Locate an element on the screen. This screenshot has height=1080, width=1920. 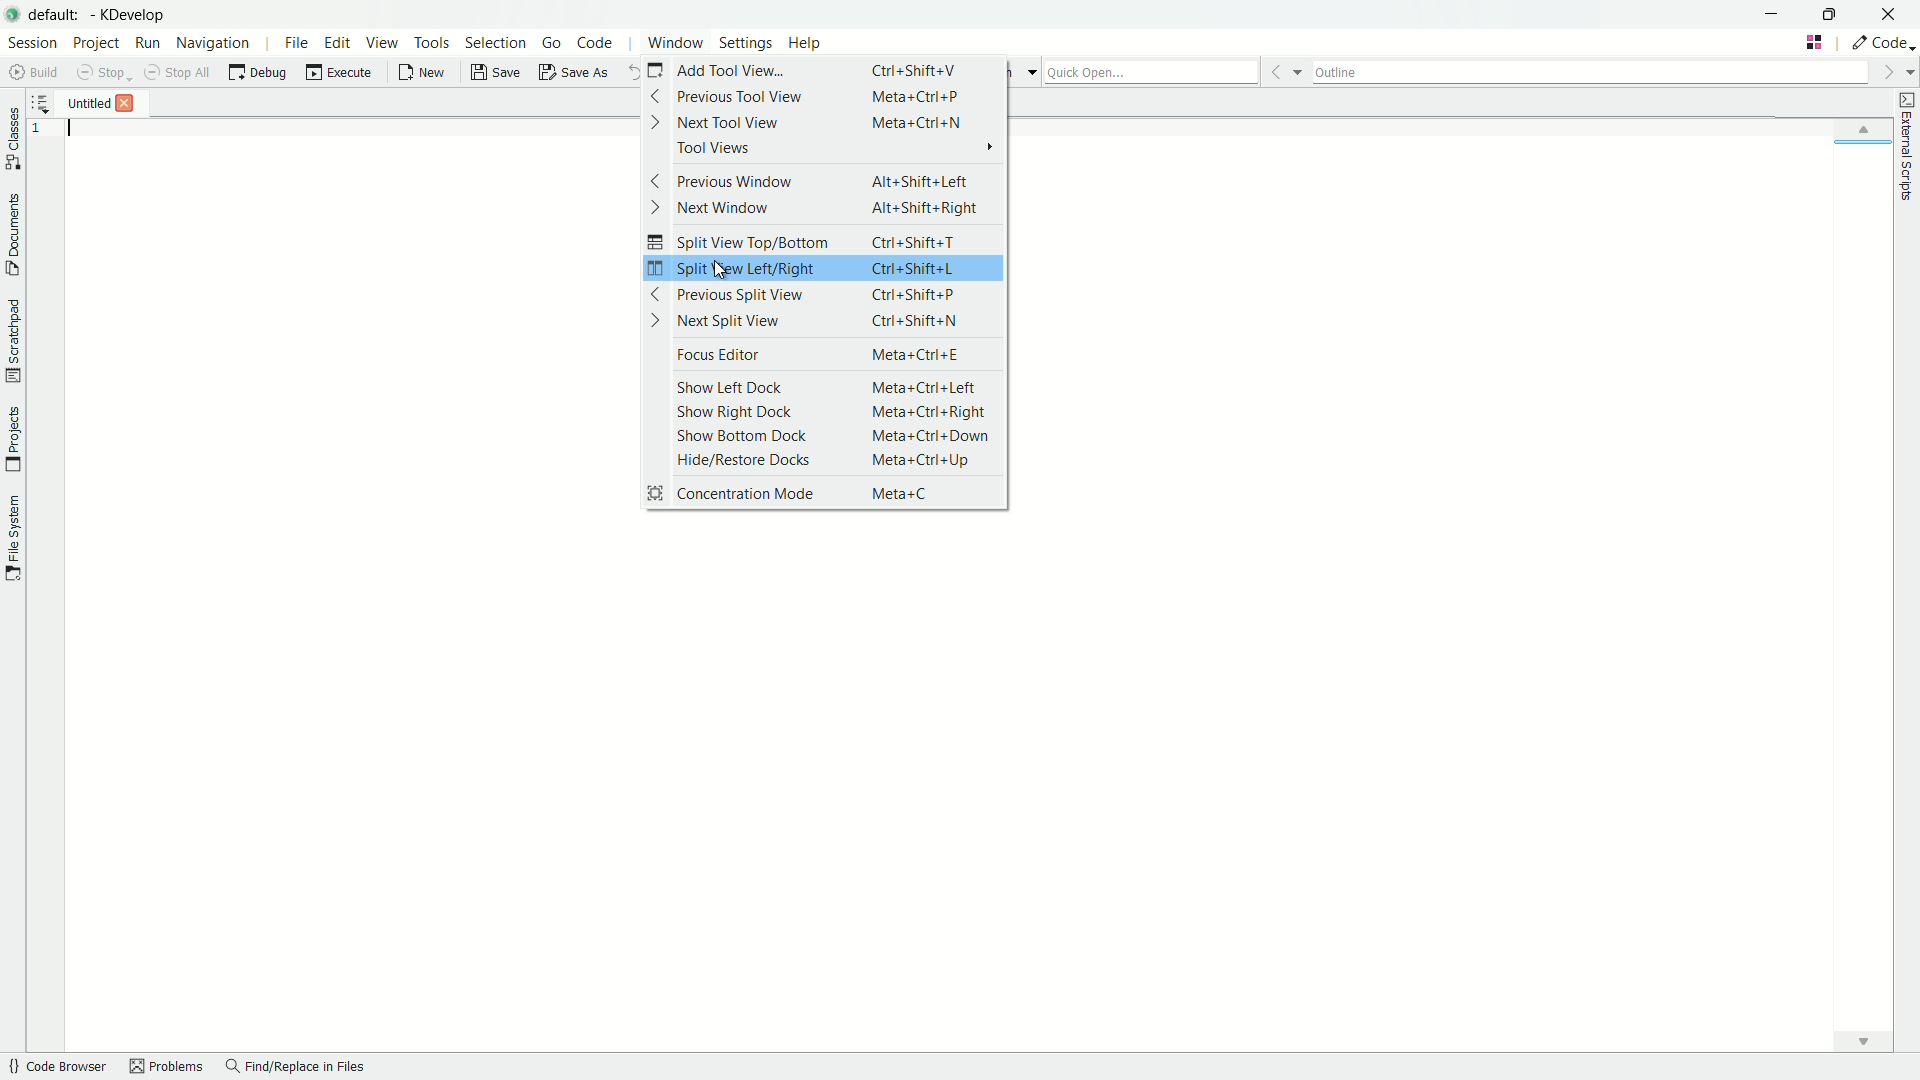
new is located at coordinates (421, 73).